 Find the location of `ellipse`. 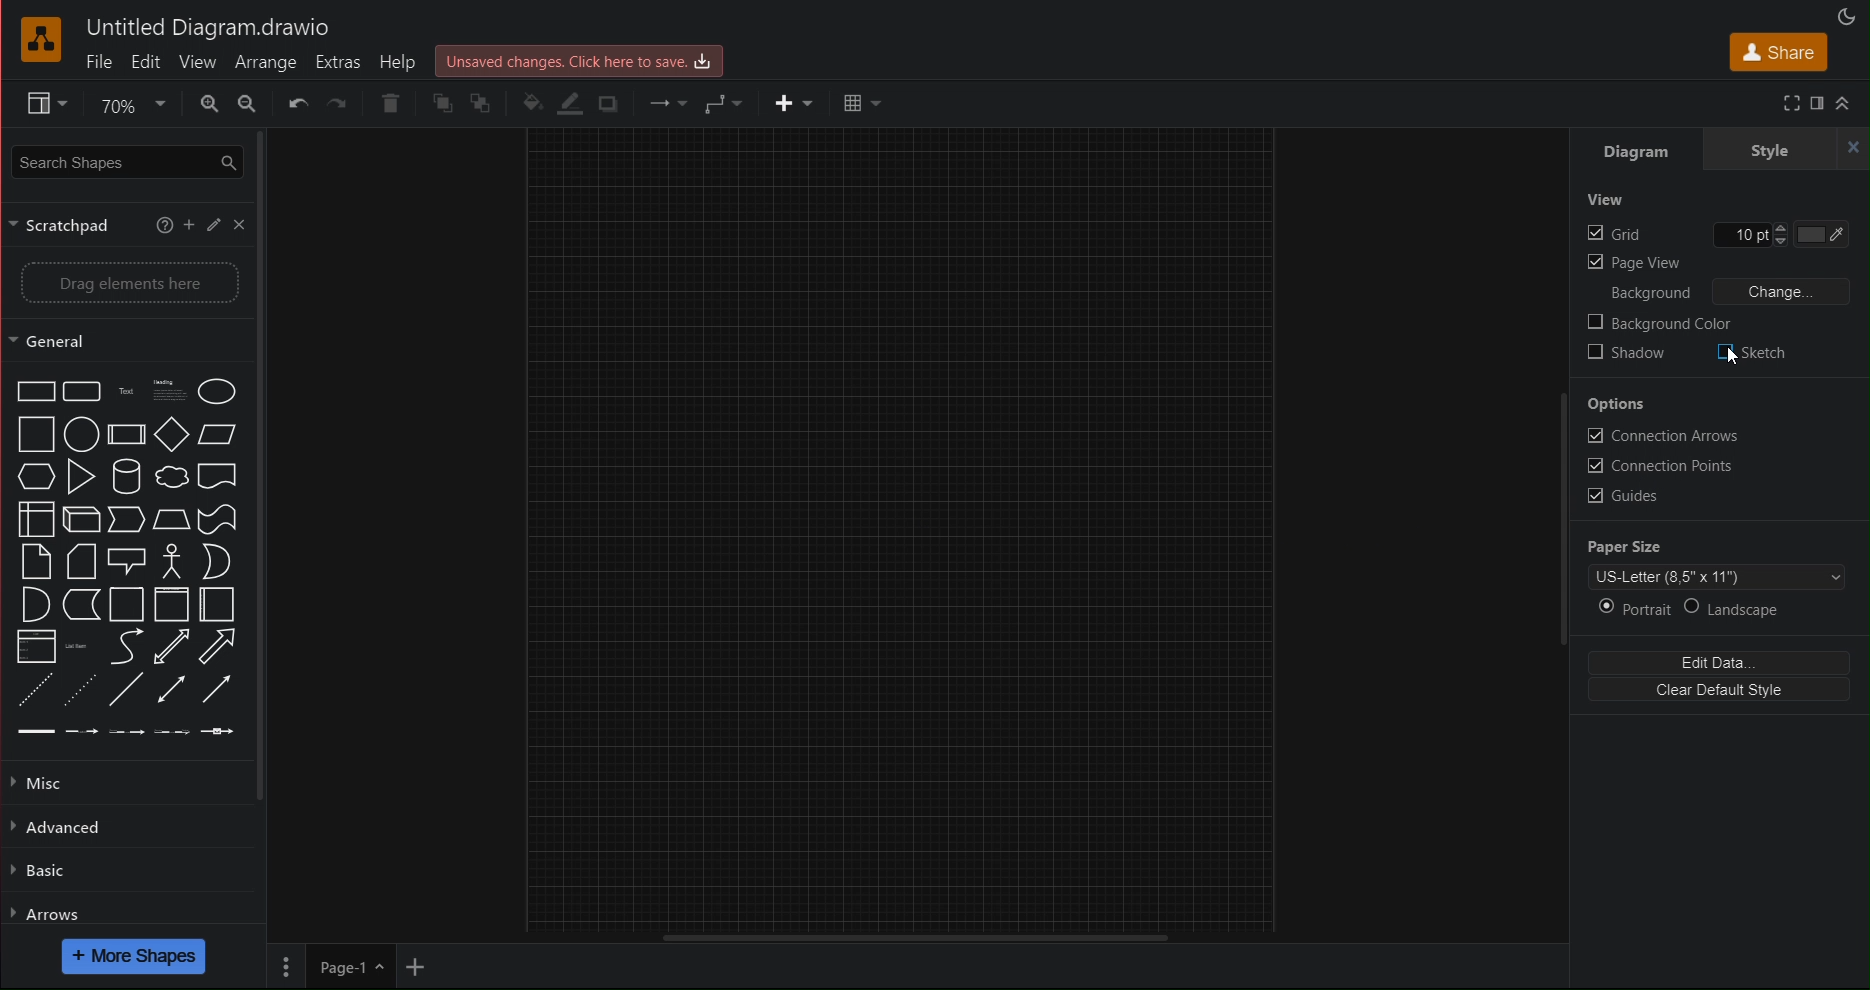

ellipse is located at coordinates (216, 393).